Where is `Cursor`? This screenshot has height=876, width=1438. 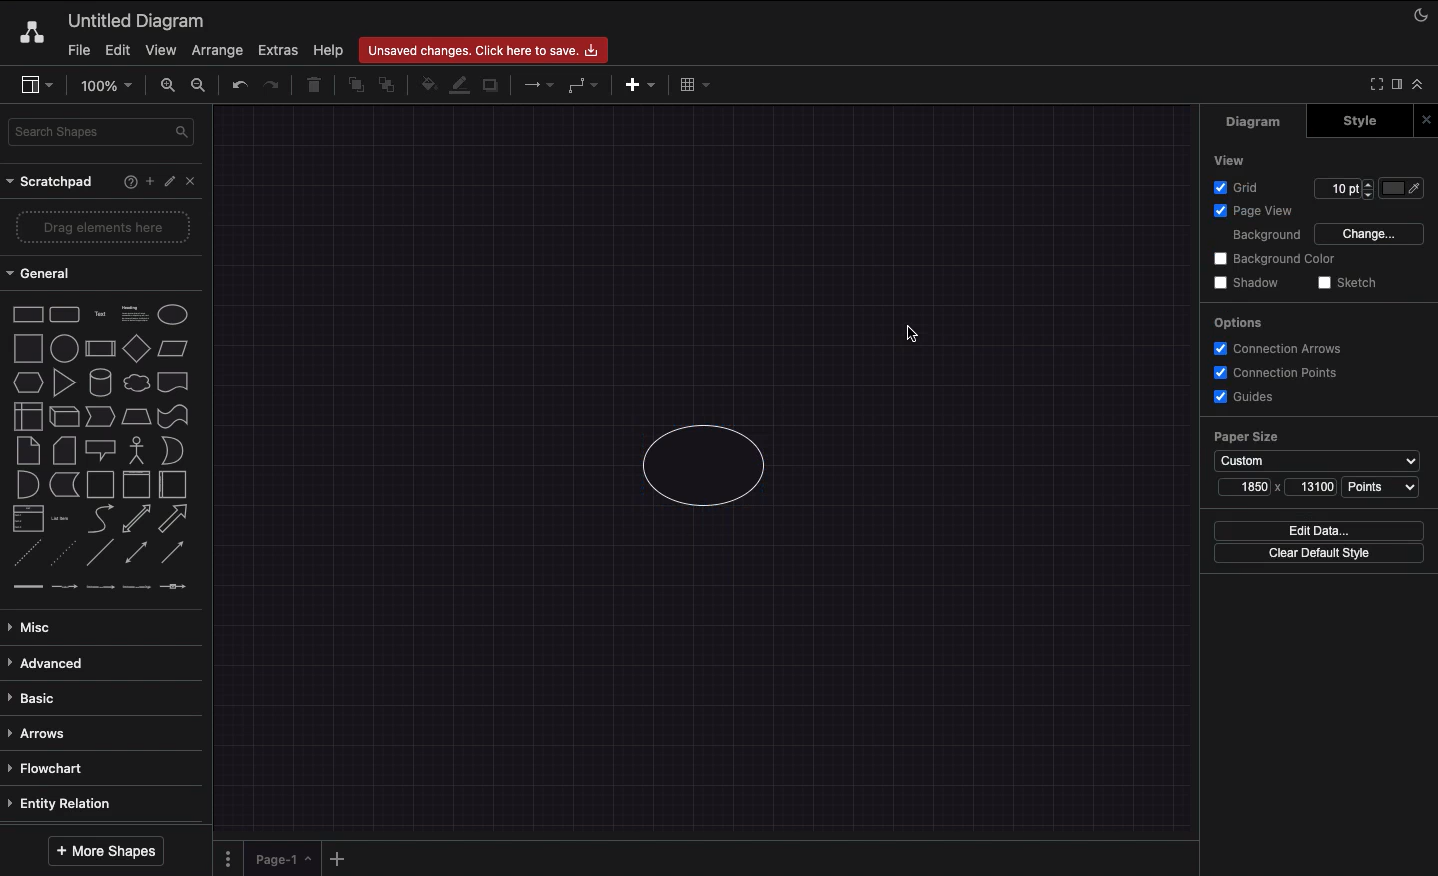 Cursor is located at coordinates (907, 334).